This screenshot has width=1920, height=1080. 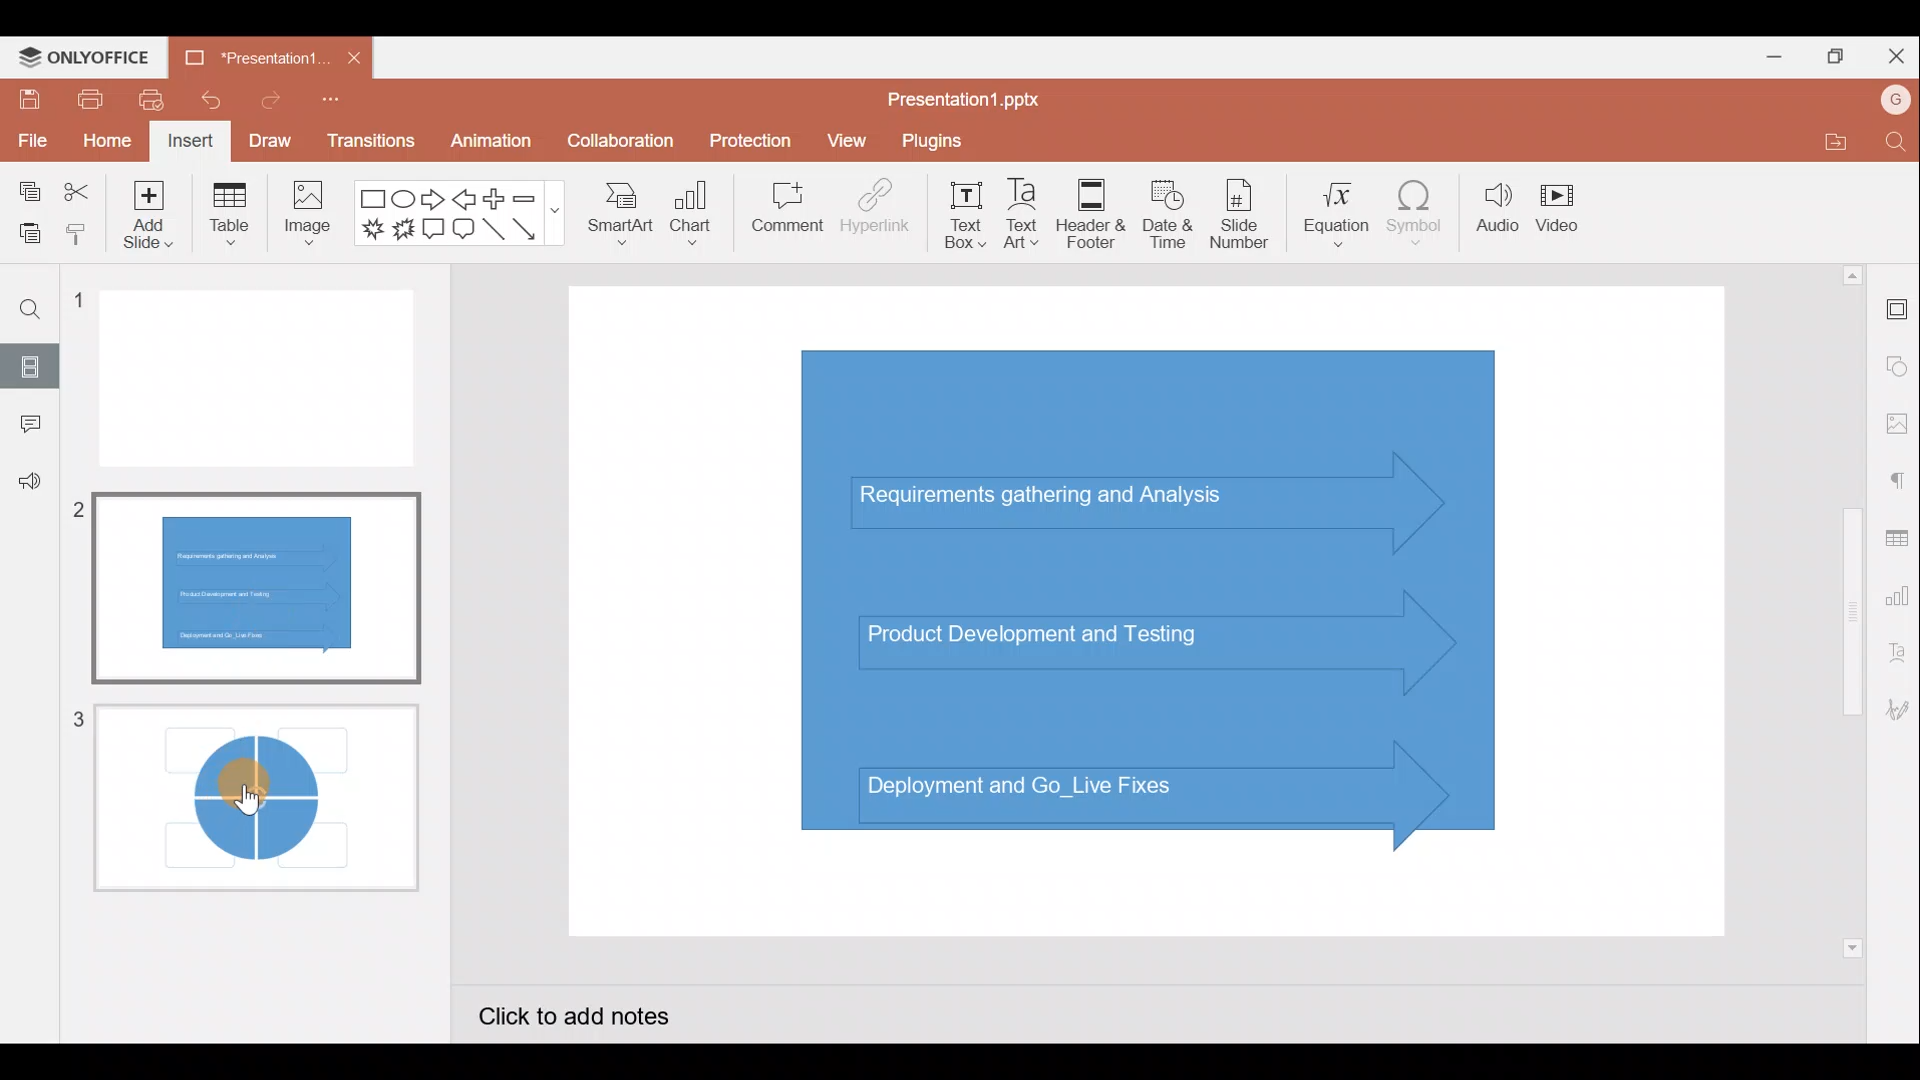 What do you see at coordinates (1416, 218) in the screenshot?
I see `Symbol` at bounding box center [1416, 218].